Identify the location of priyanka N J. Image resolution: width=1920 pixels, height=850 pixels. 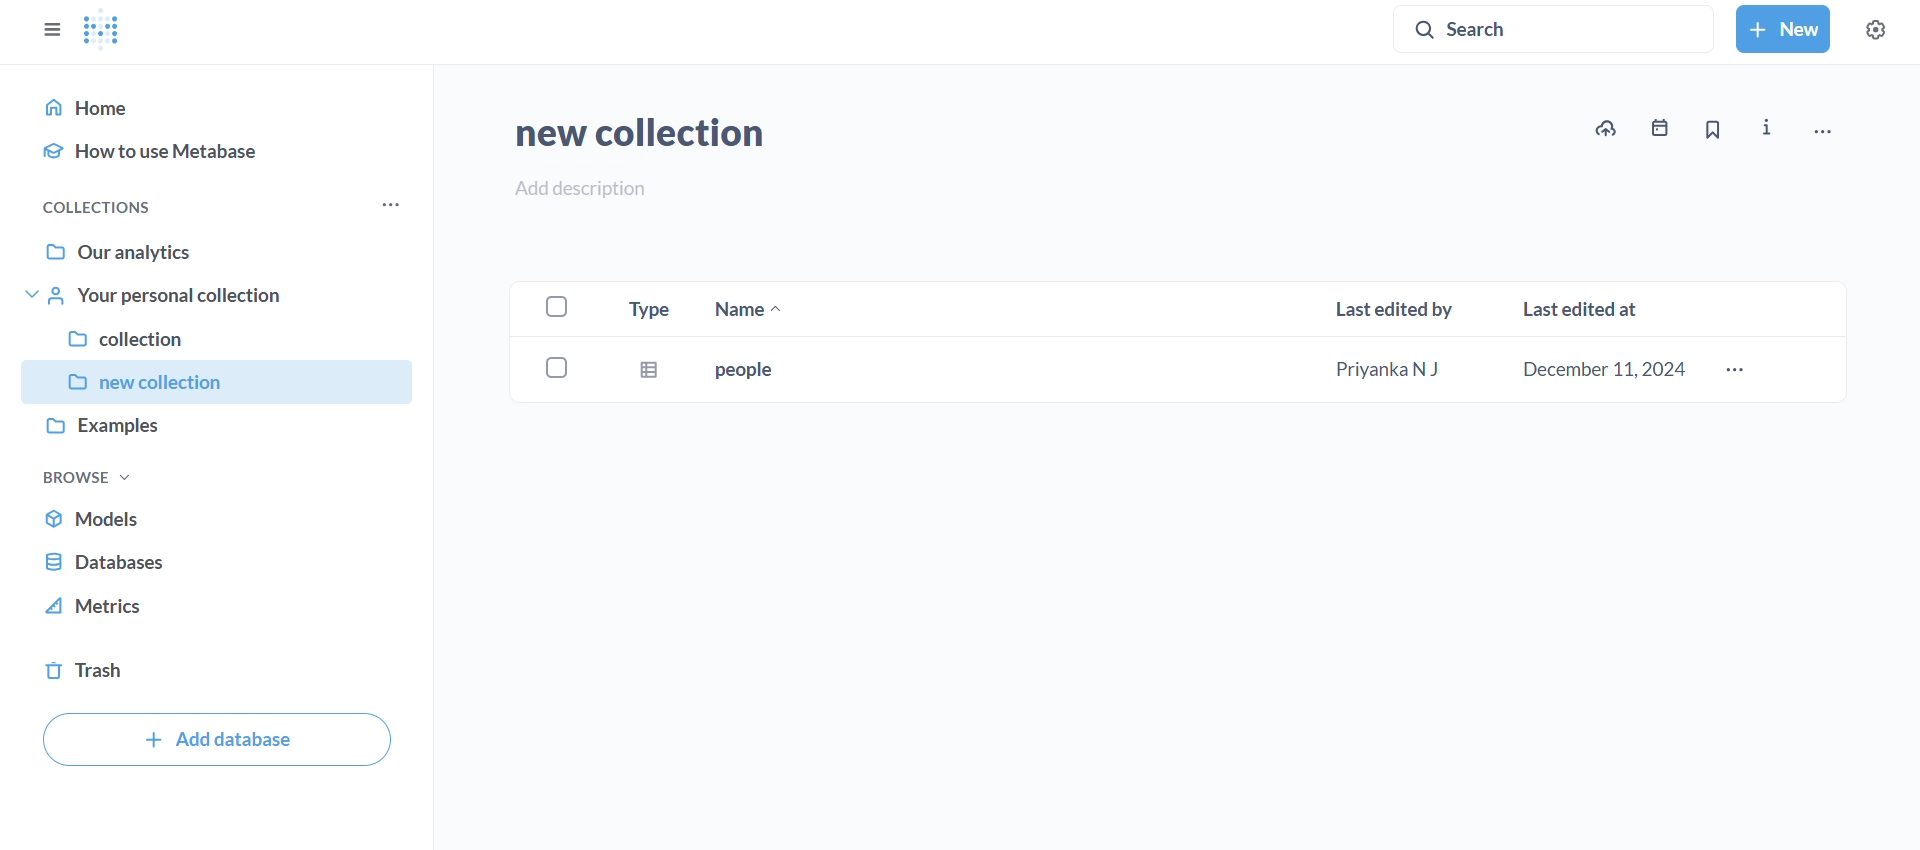
(1395, 369).